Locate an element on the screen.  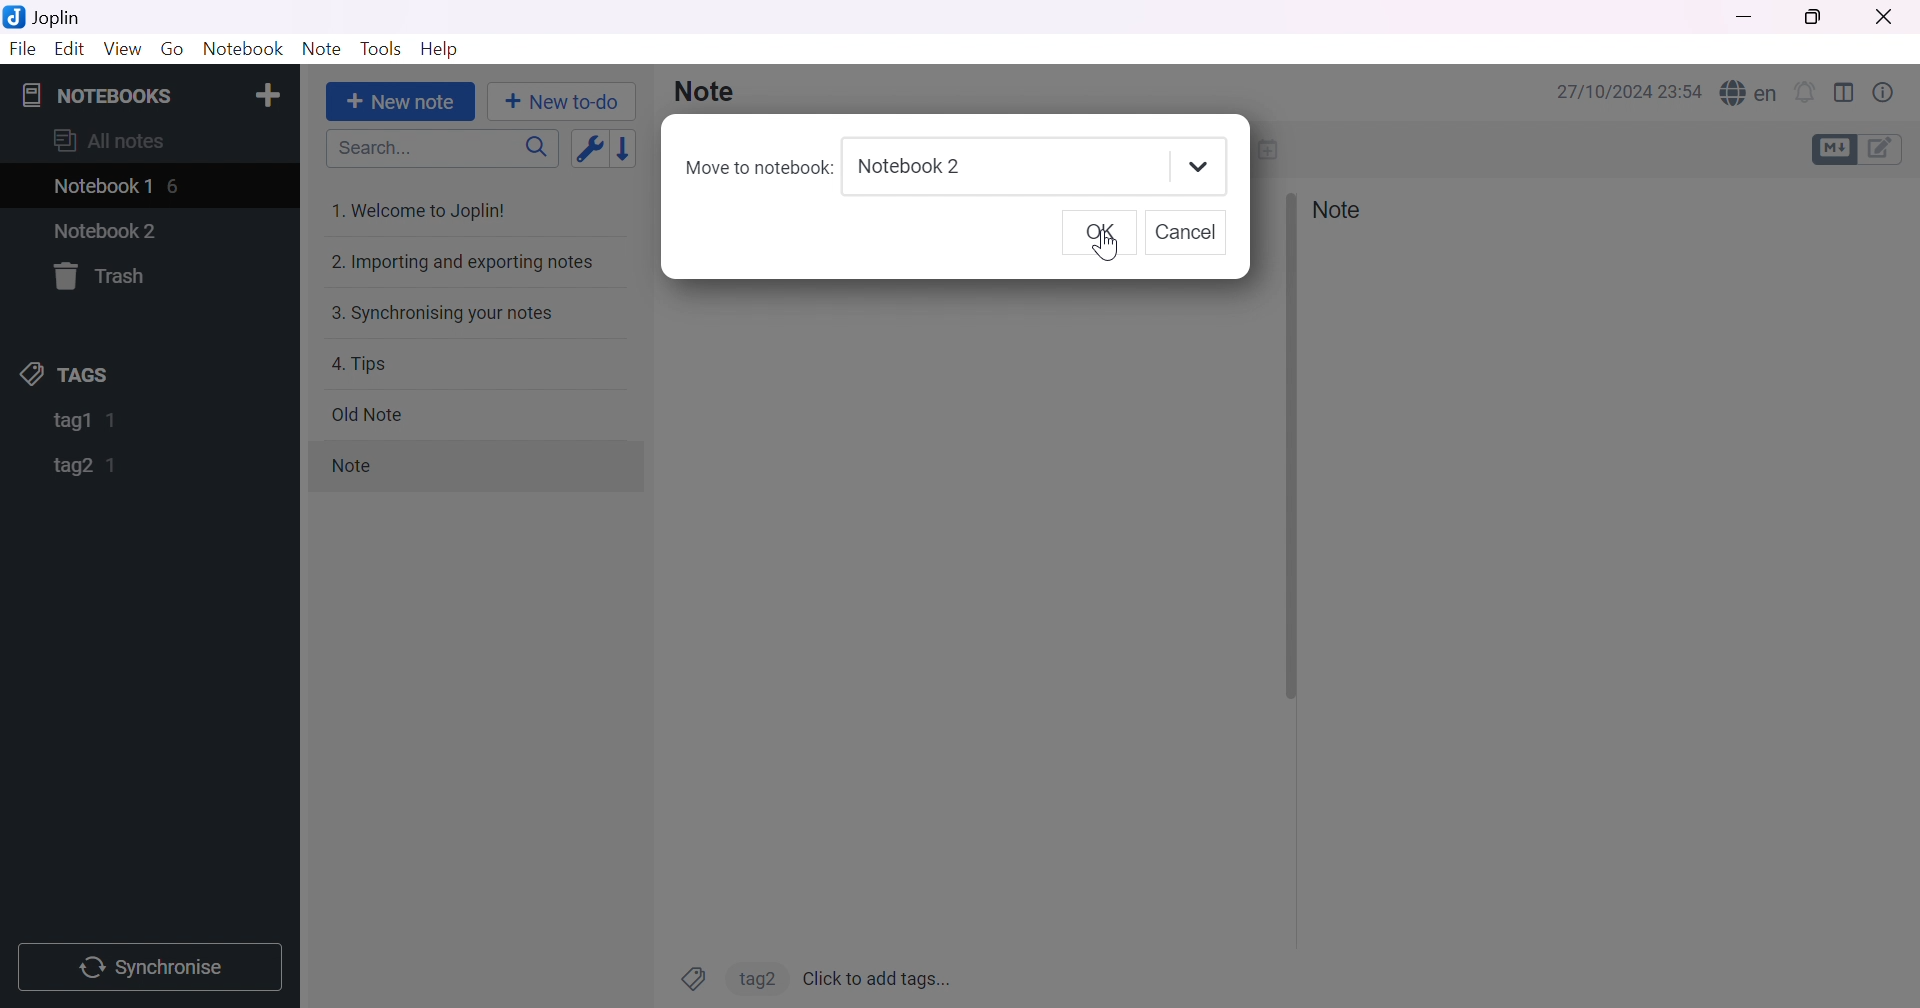
Go is located at coordinates (173, 53).